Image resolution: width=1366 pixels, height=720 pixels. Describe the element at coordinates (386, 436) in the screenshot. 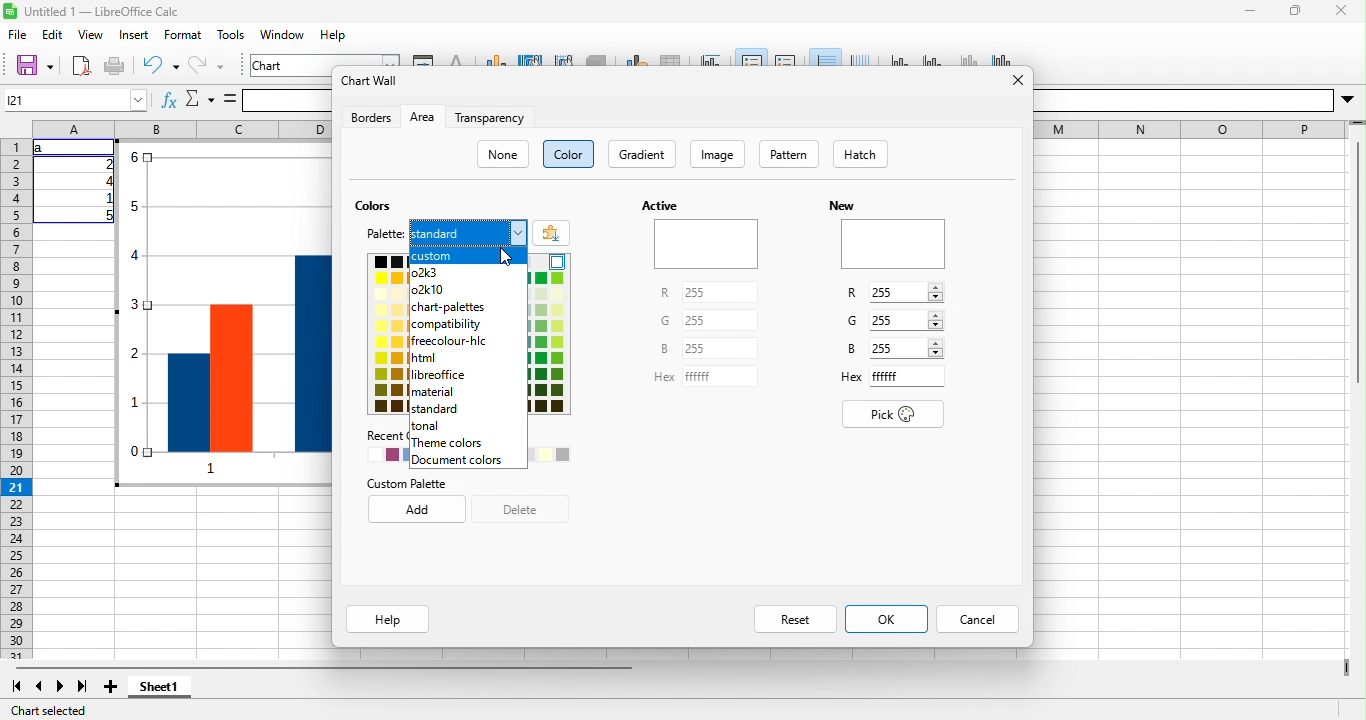

I see `Recent Colors` at that location.